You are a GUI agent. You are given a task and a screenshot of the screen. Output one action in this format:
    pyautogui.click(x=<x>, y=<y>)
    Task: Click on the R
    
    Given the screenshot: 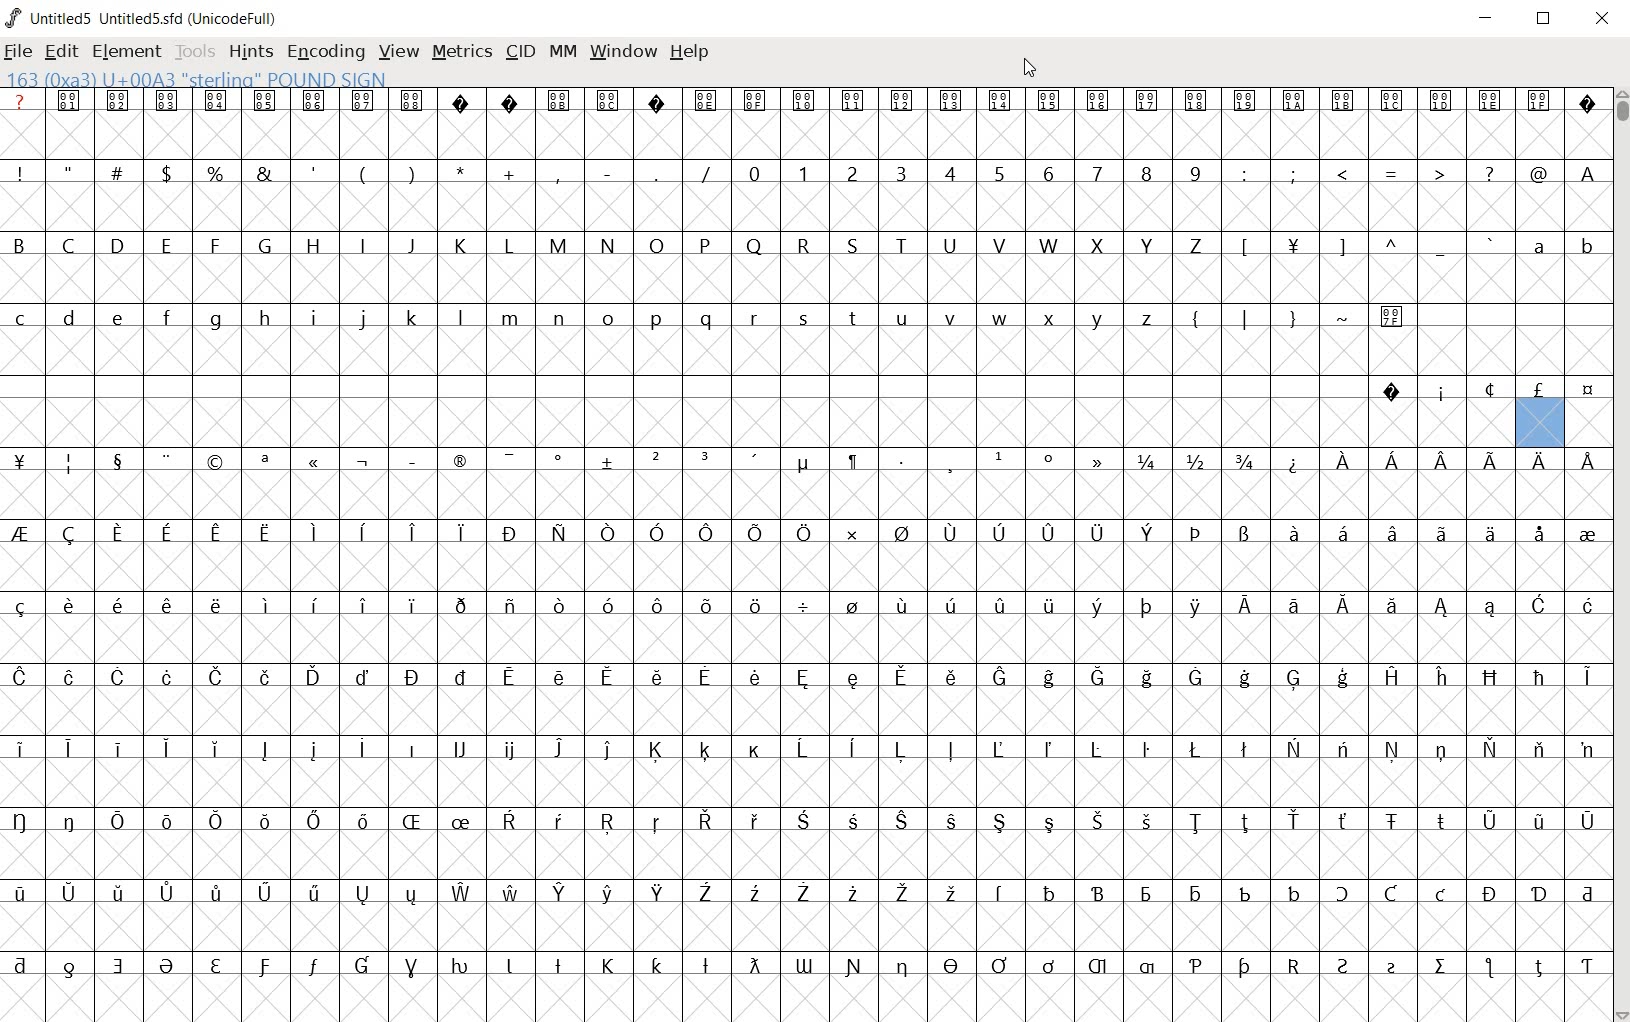 What is the action you would take?
    pyautogui.click(x=806, y=245)
    